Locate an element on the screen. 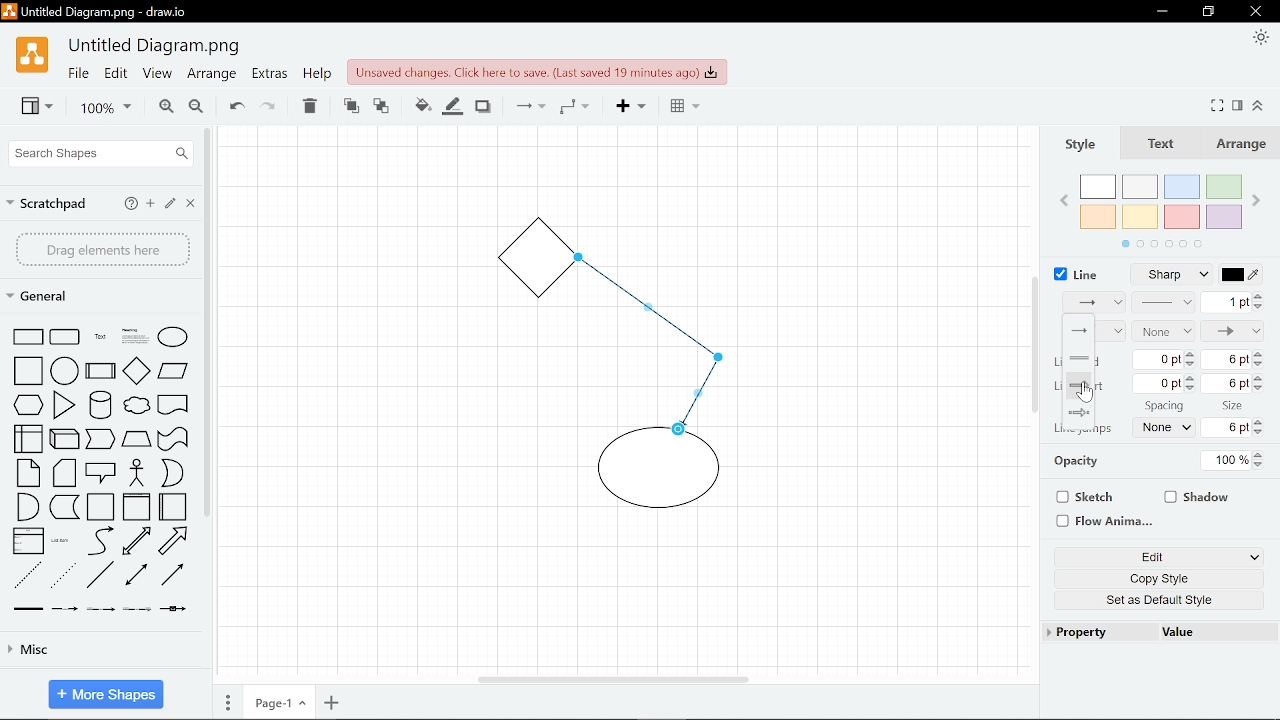  shape is located at coordinates (64, 405).